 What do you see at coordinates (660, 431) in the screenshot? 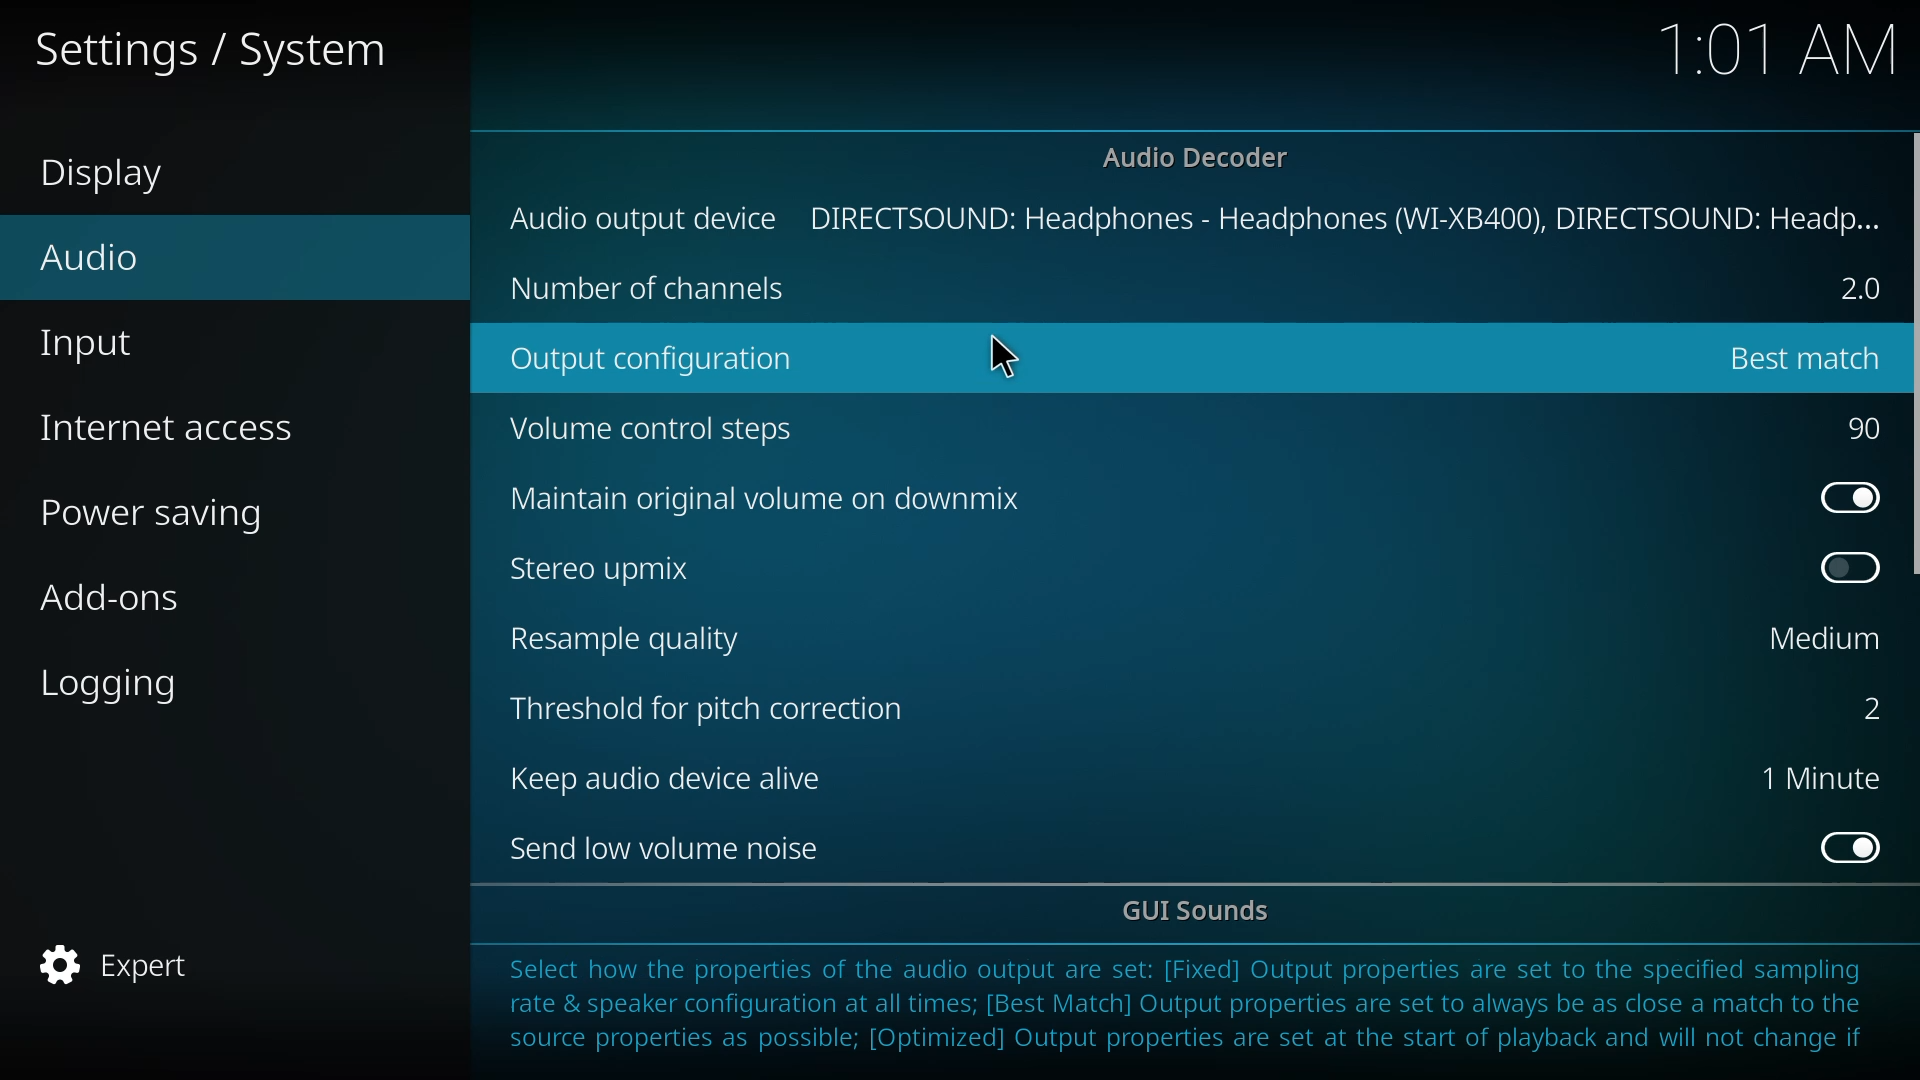
I see `volume control steps` at bounding box center [660, 431].